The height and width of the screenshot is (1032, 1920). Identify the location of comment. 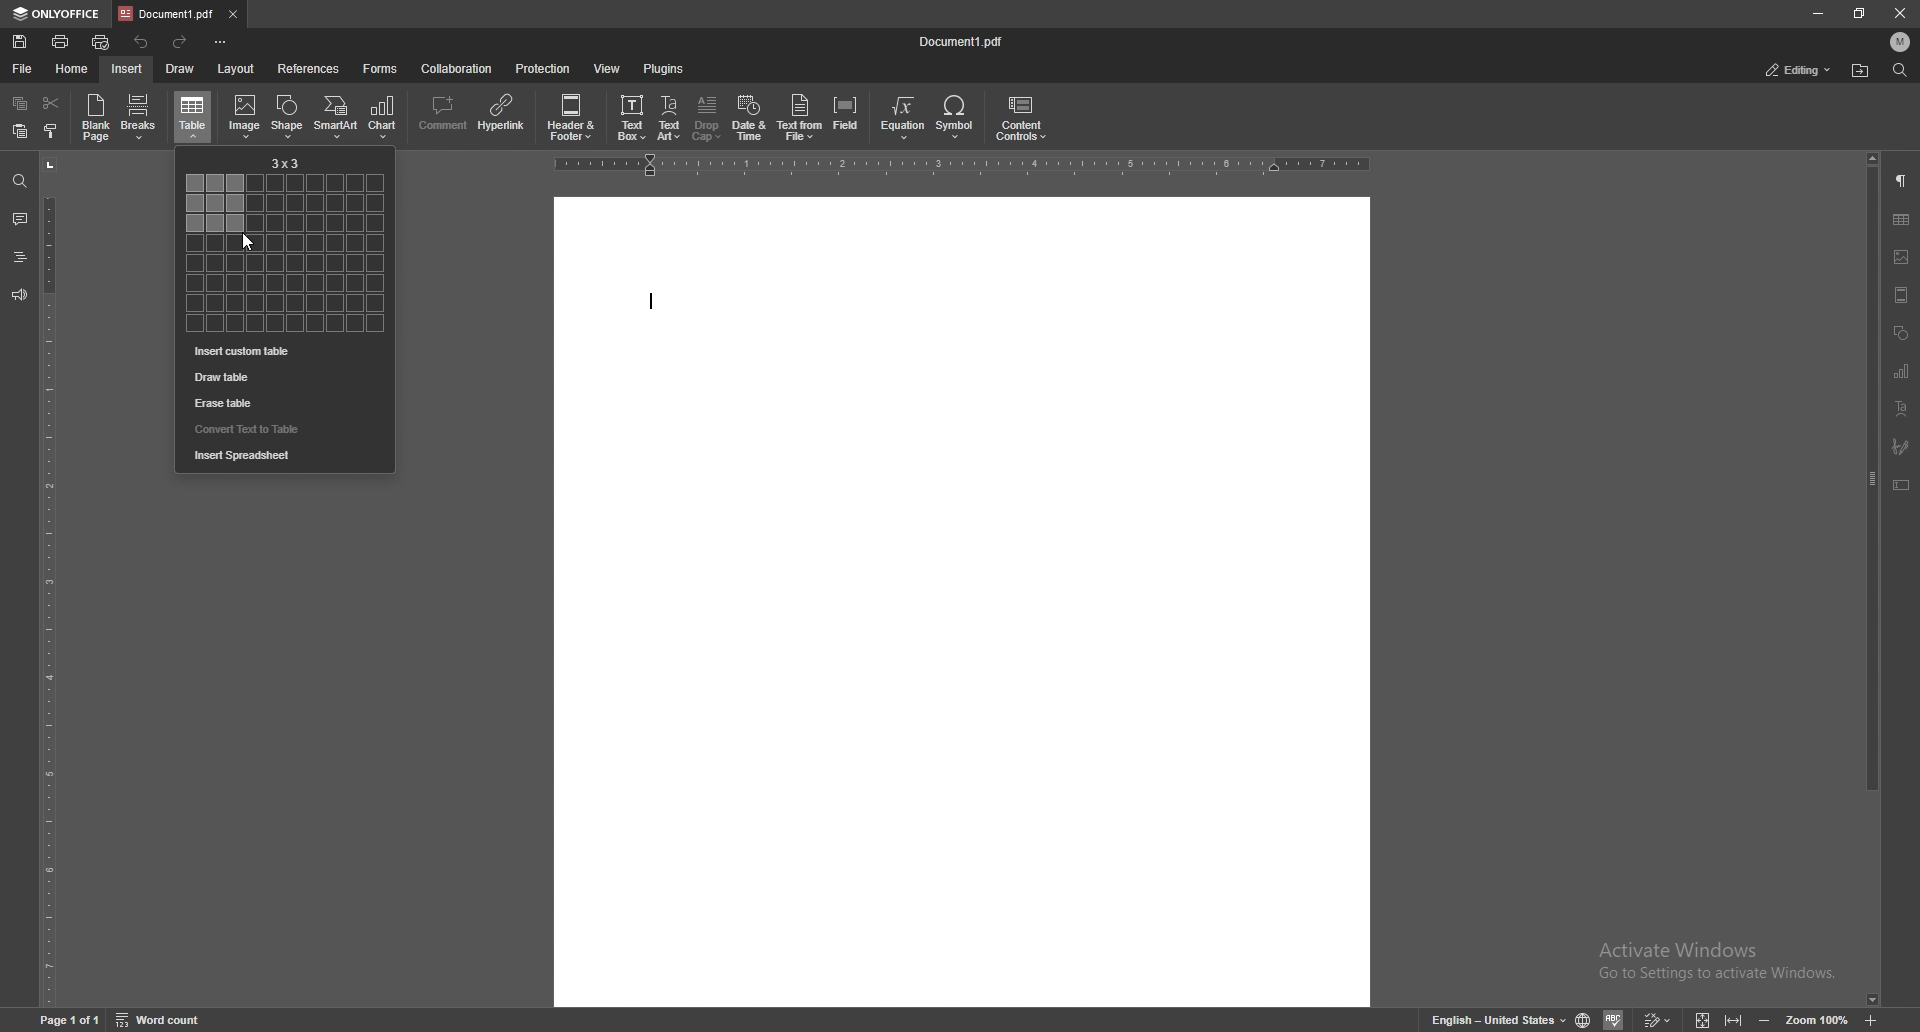
(442, 117).